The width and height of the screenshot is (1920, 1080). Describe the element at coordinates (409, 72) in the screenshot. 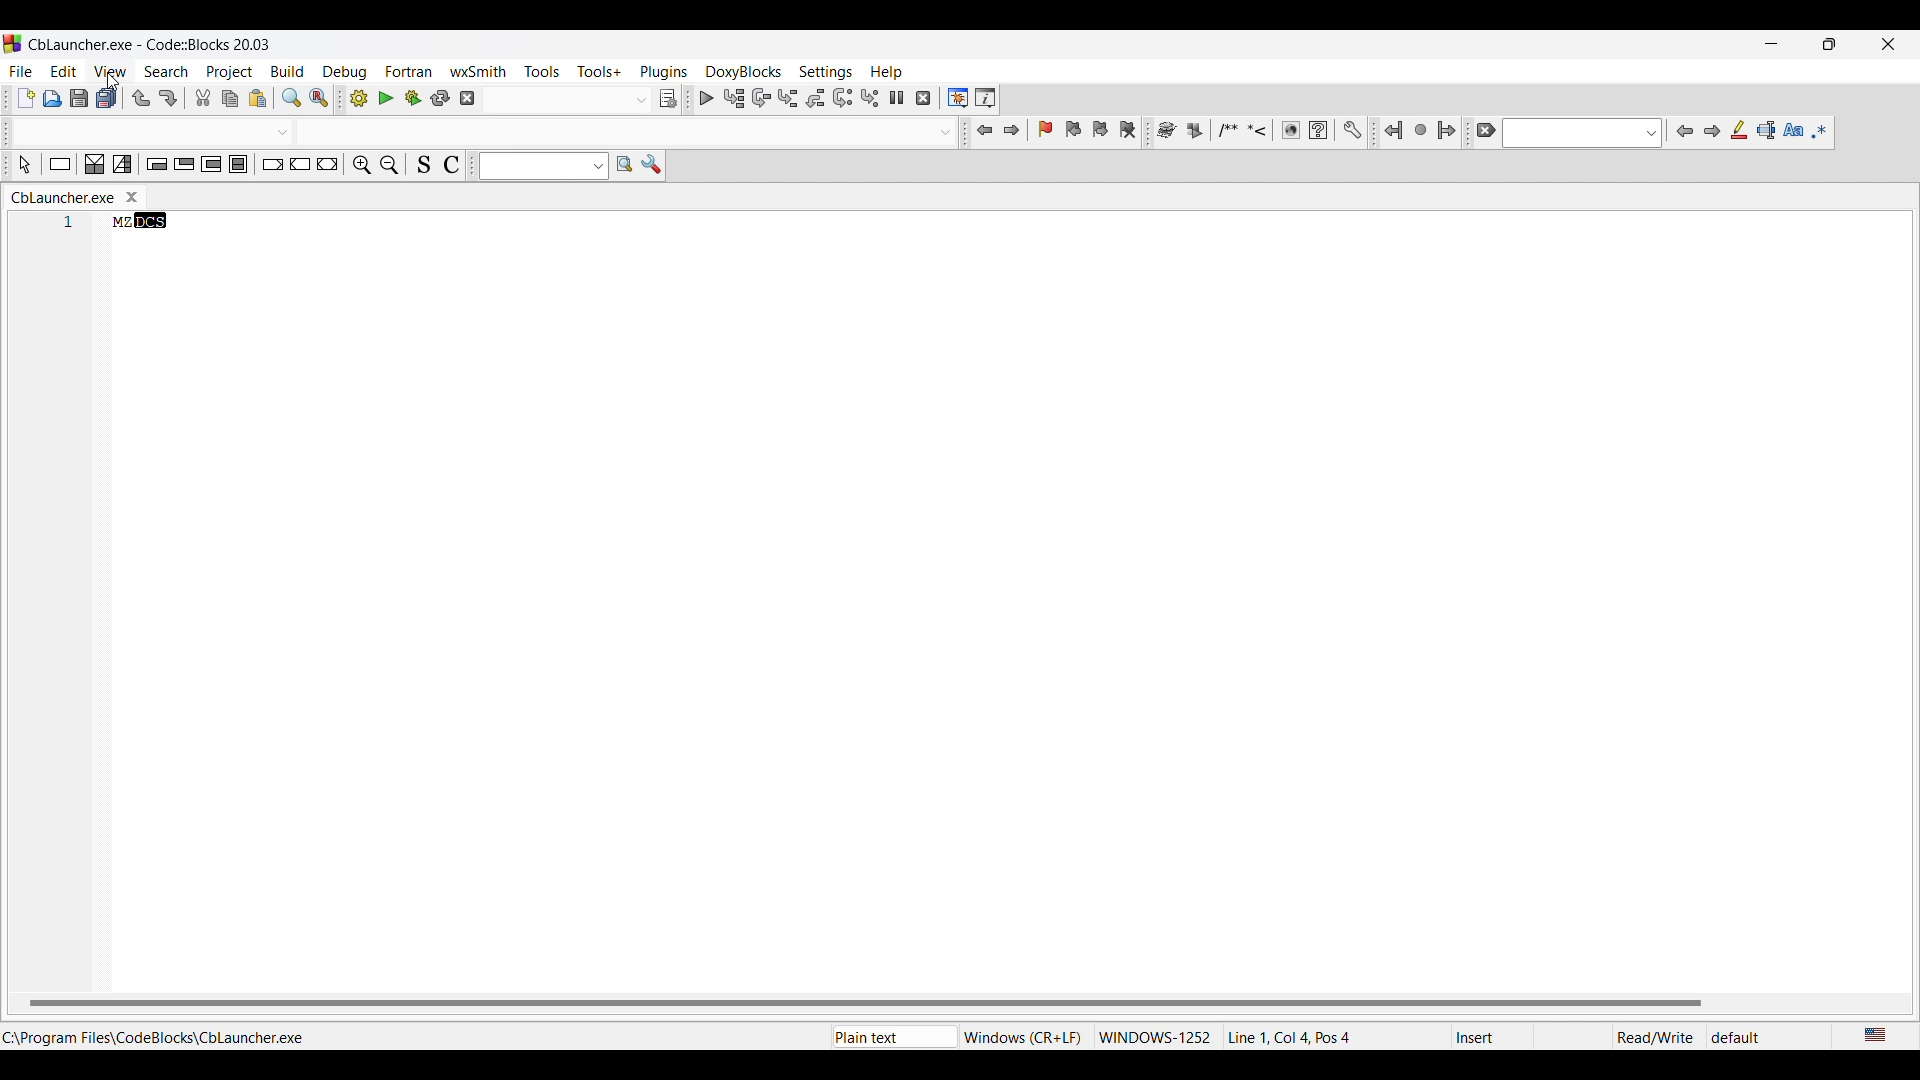

I see `Fortran menu` at that location.